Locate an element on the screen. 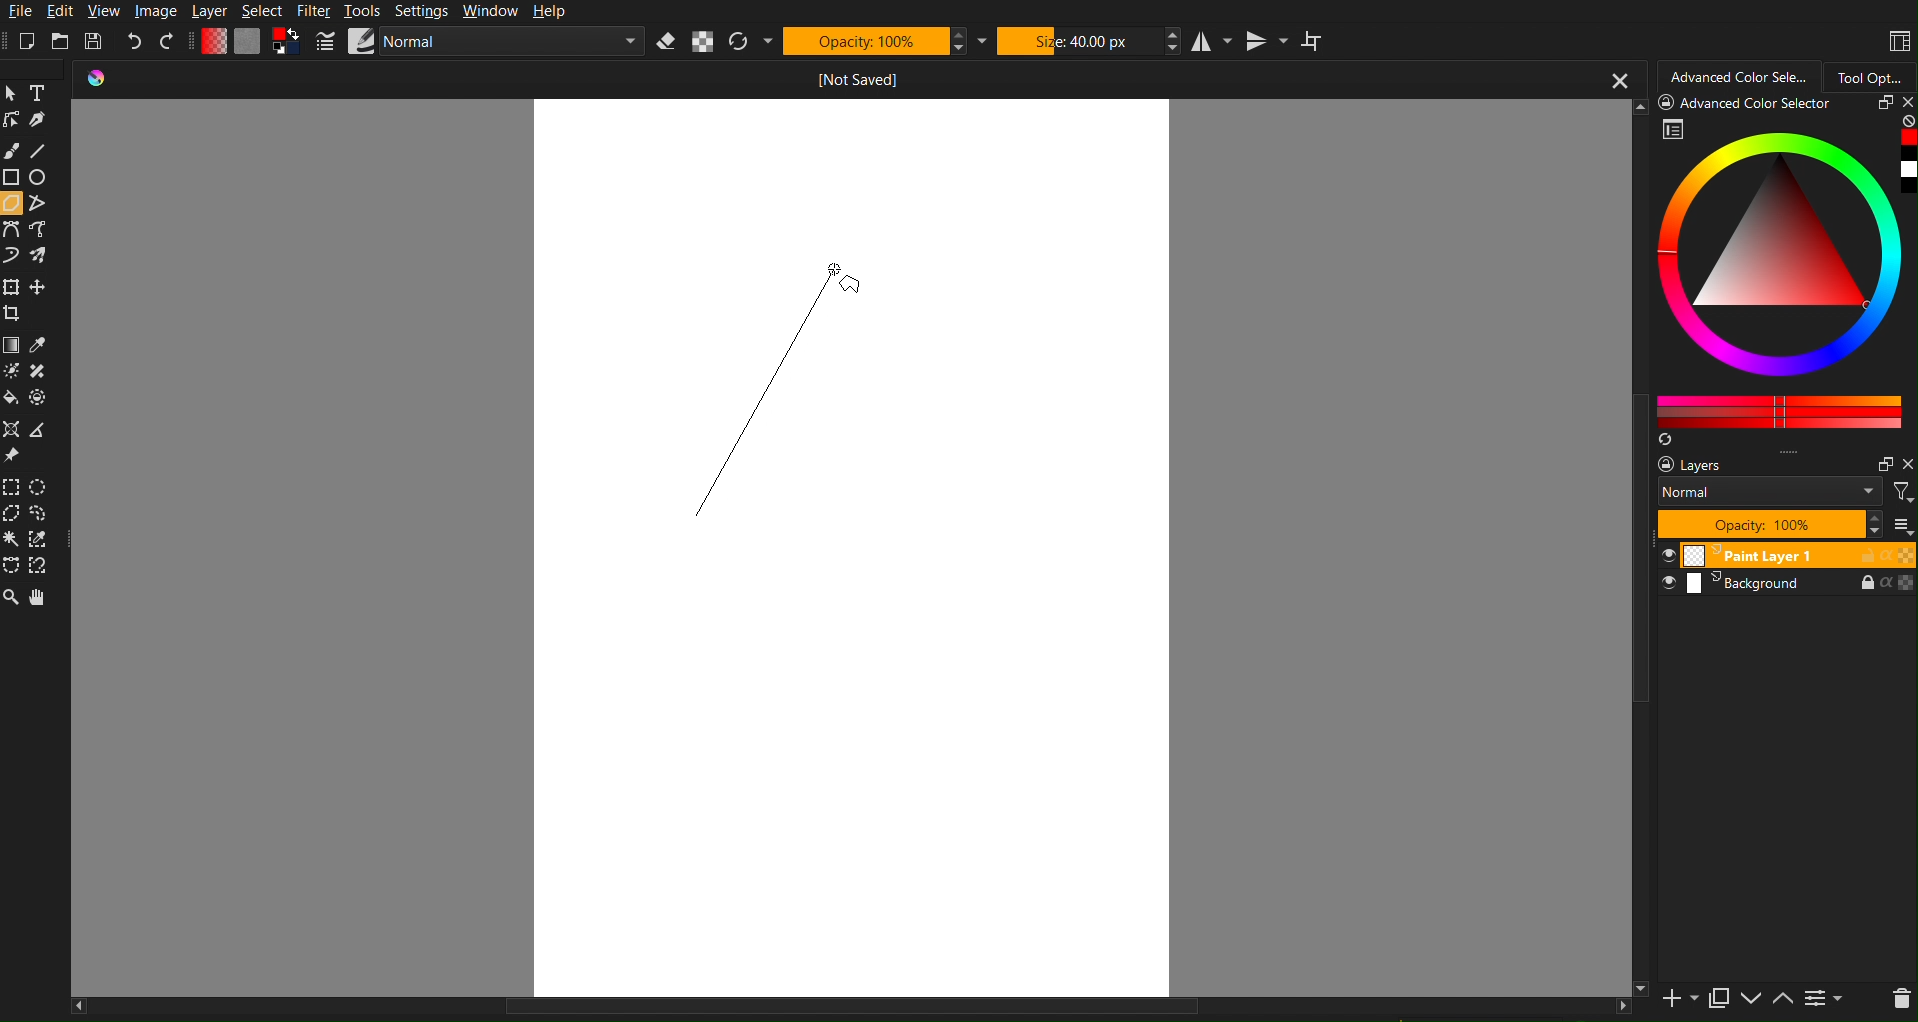 The image size is (1918, 1022). Brush Tools is located at coordinates (13, 150).